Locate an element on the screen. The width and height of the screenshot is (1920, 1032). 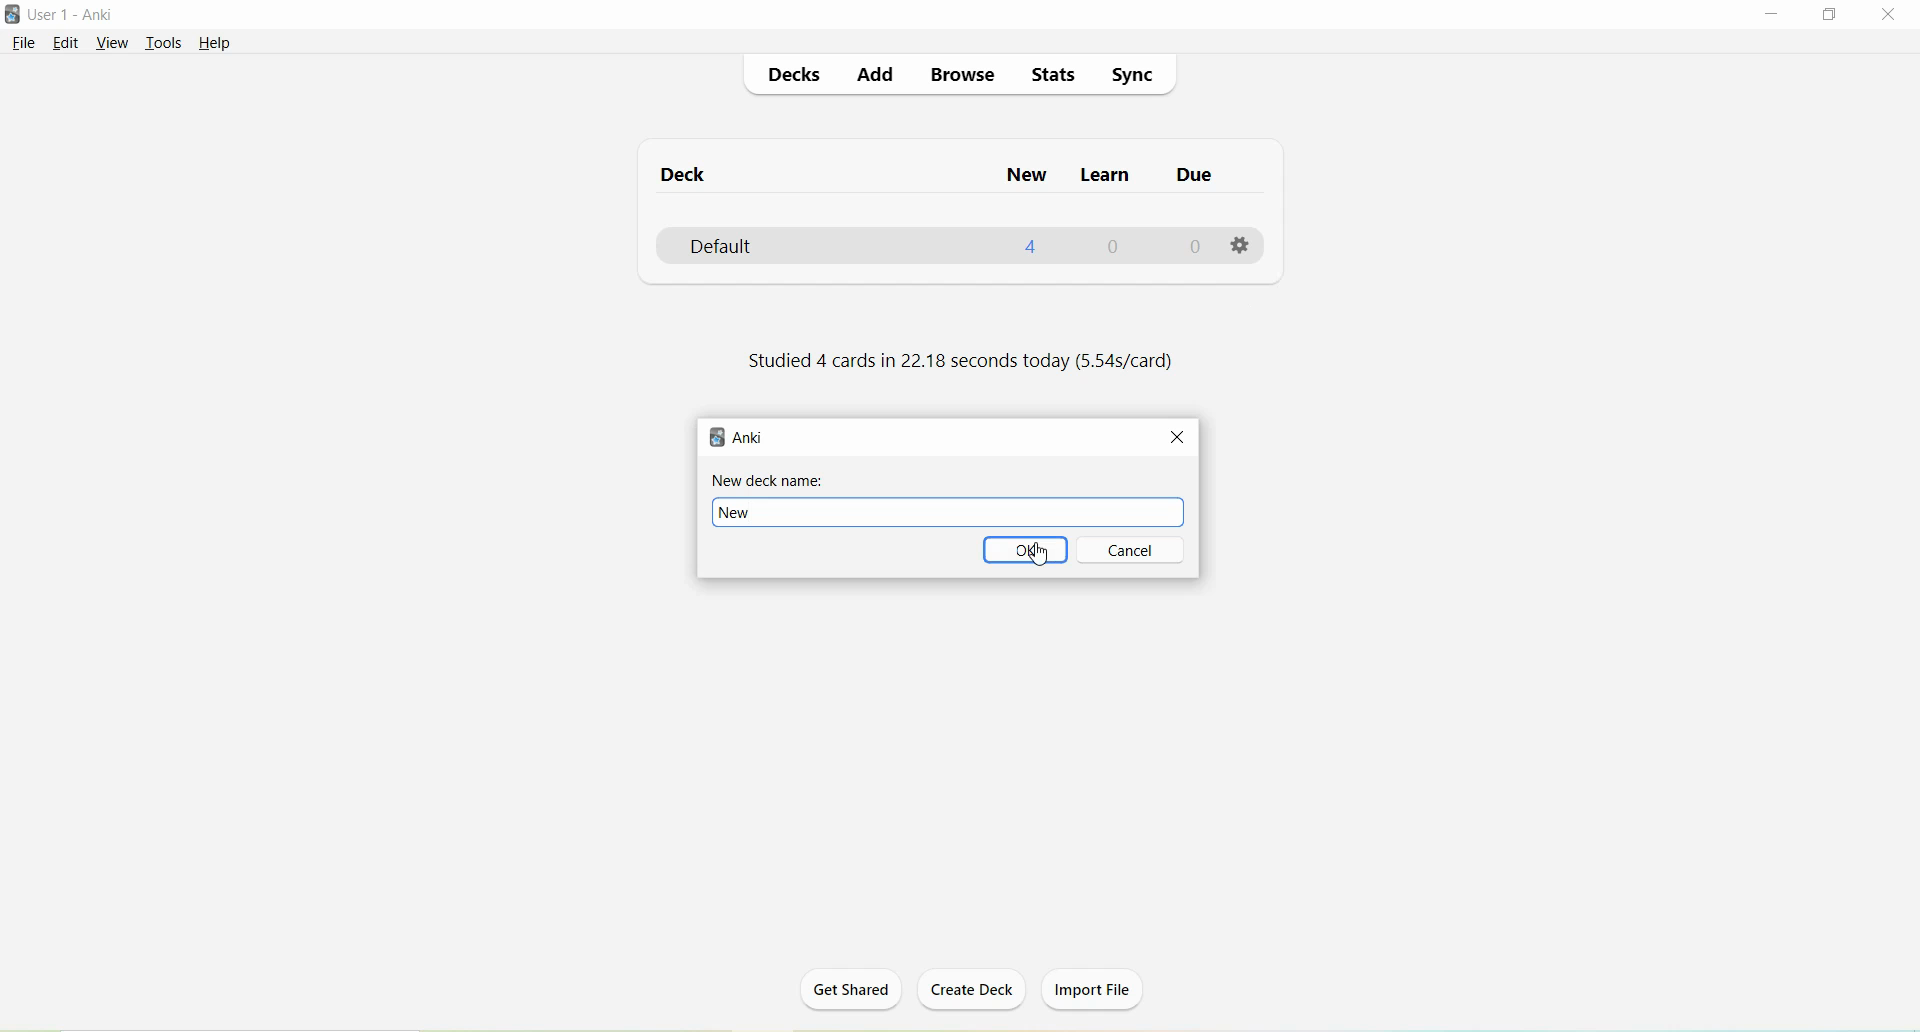
0 is located at coordinates (1191, 249).